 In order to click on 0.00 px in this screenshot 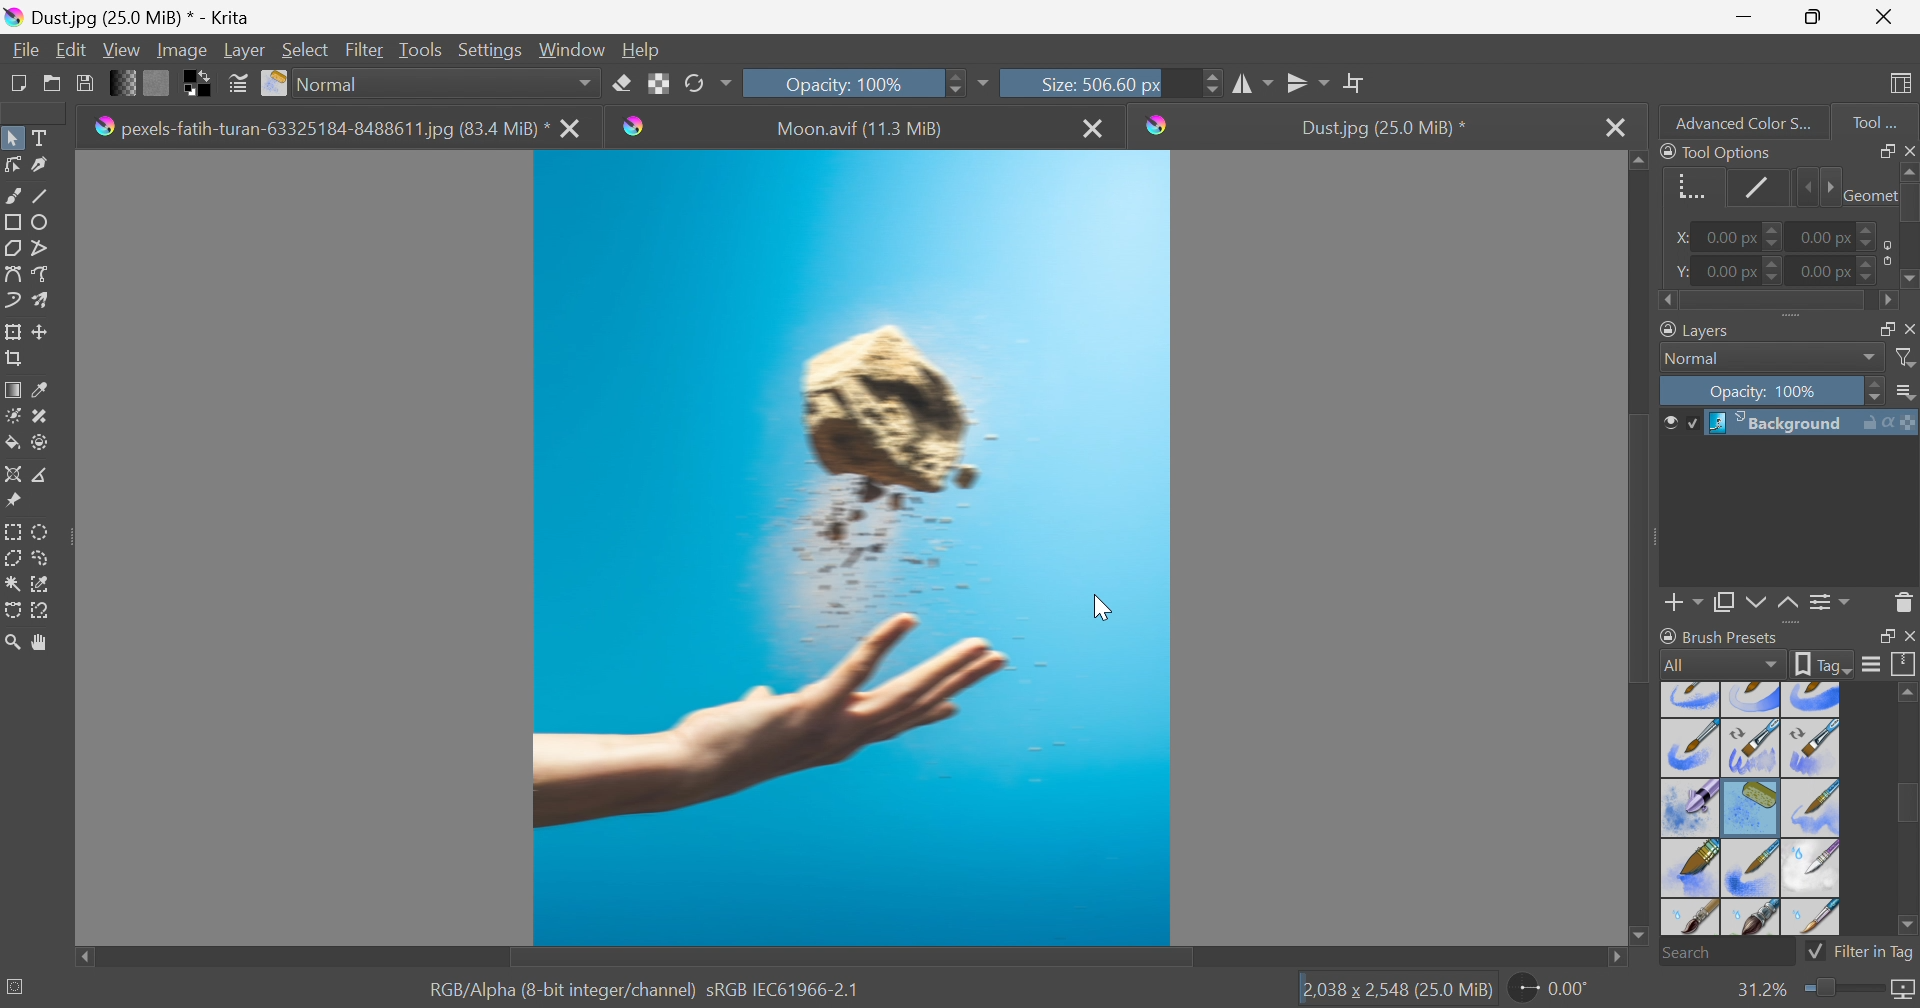, I will do `click(1823, 272)`.